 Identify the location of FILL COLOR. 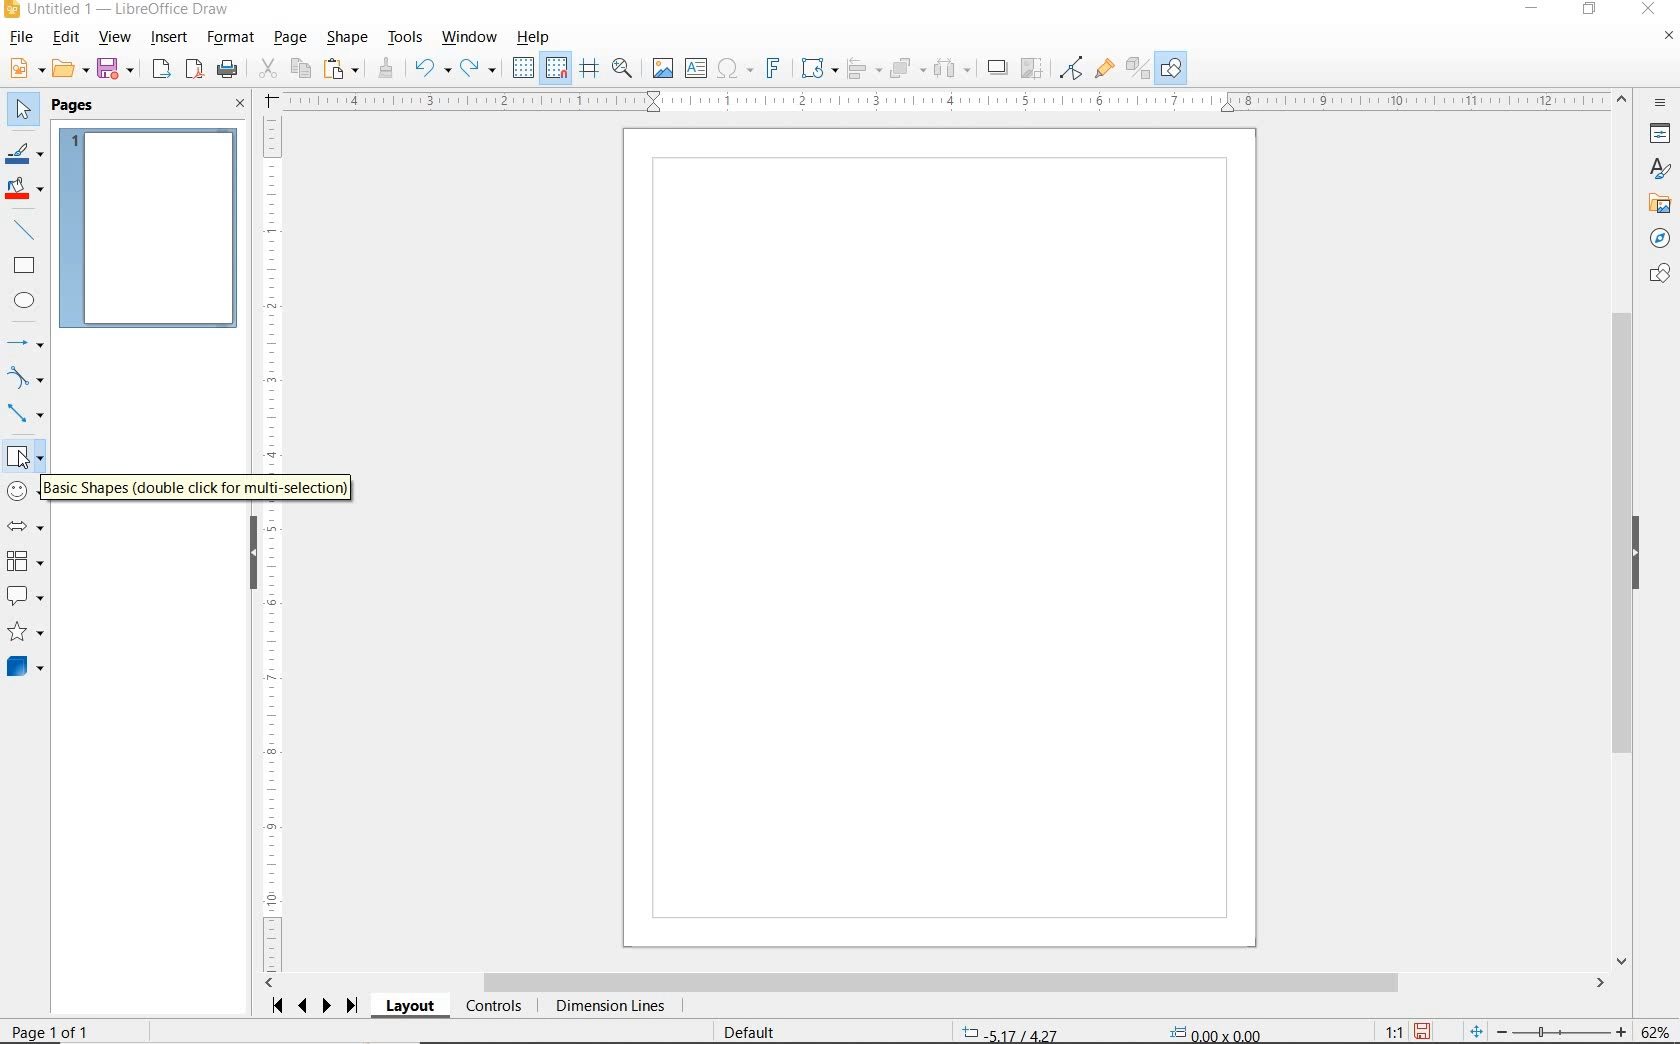
(26, 191).